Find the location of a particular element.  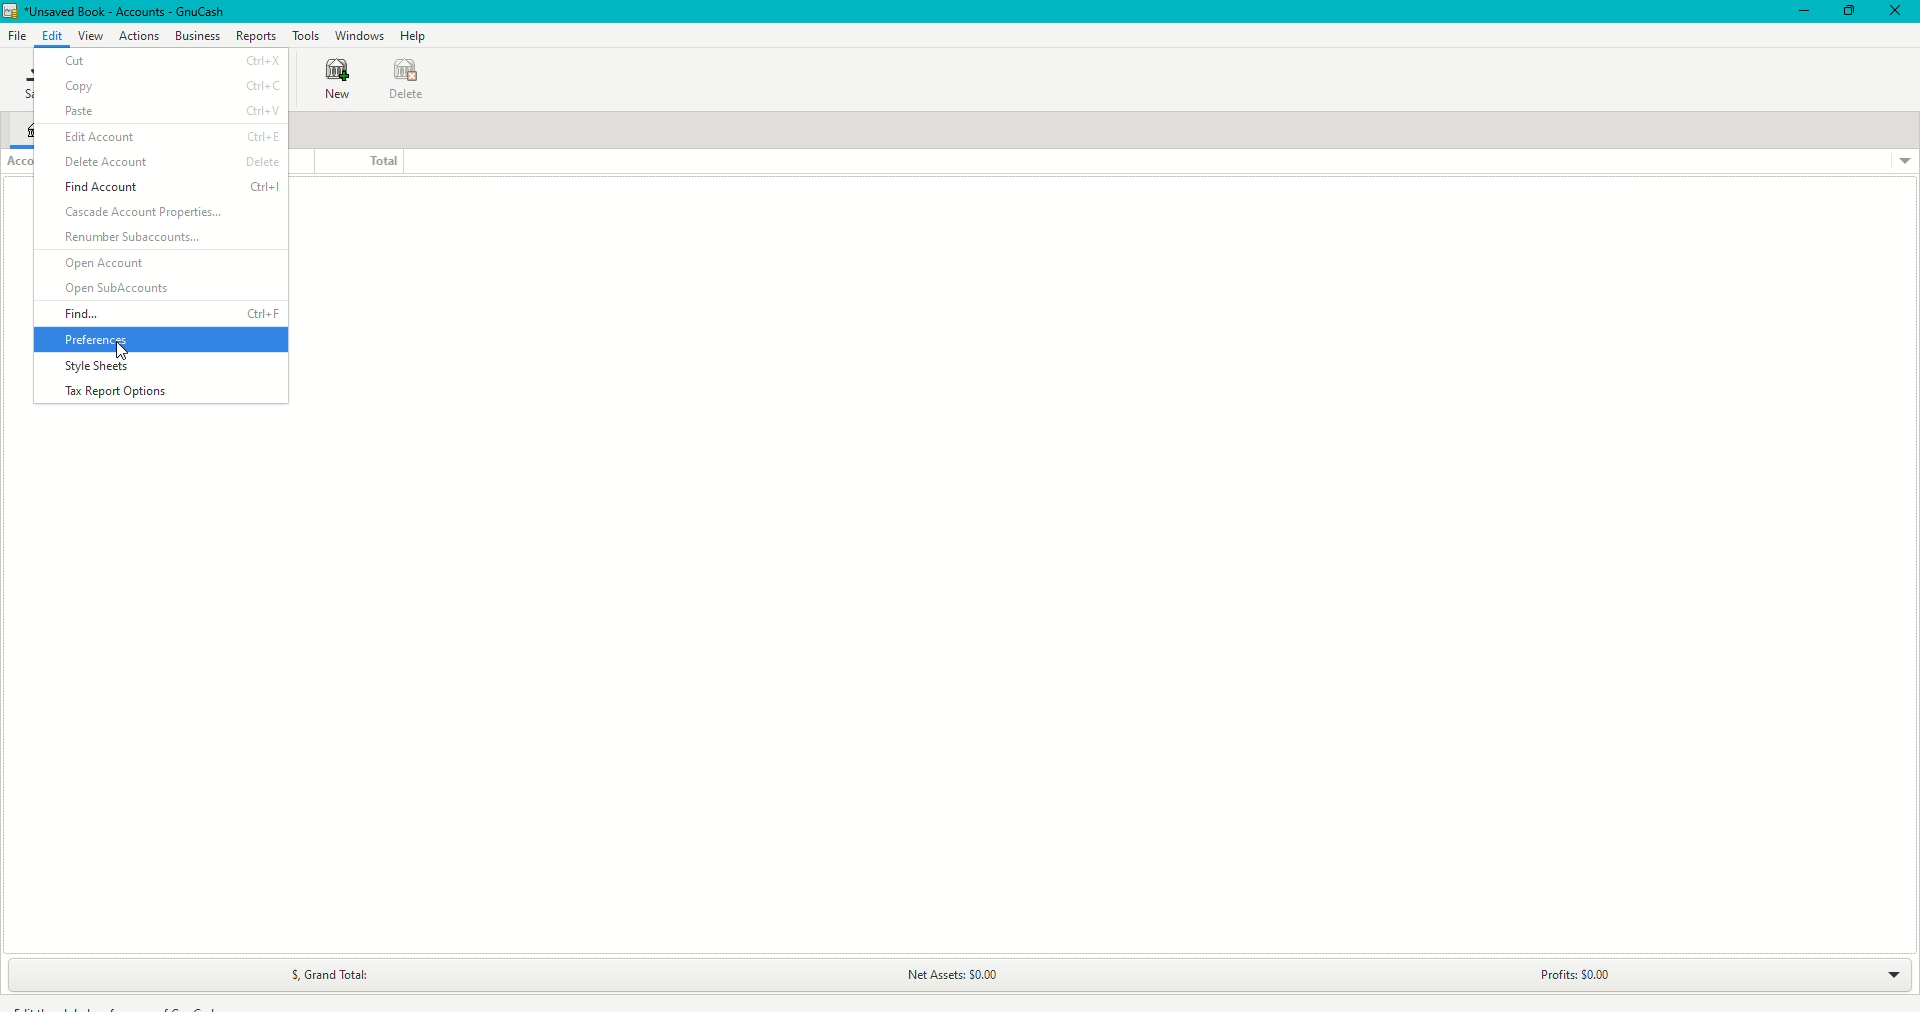

Net Assets is located at coordinates (948, 976).